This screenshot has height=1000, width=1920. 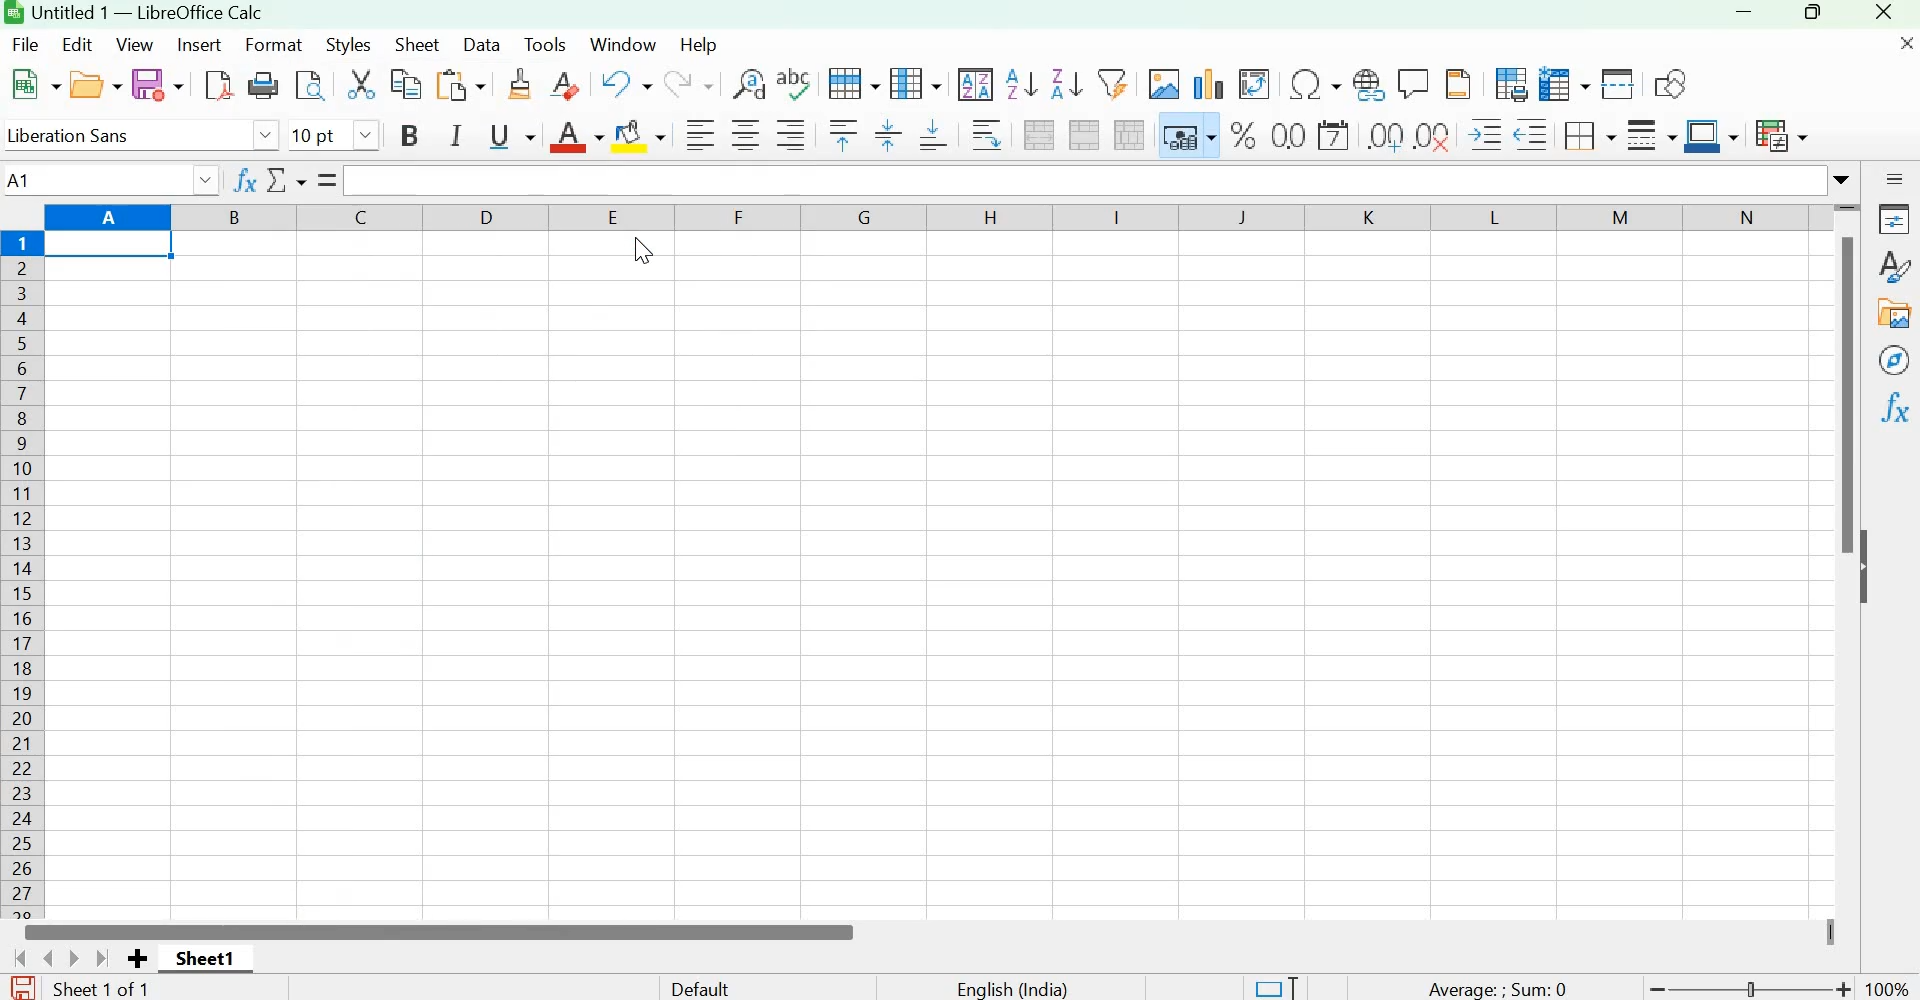 I want to click on Print, so click(x=269, y=87).